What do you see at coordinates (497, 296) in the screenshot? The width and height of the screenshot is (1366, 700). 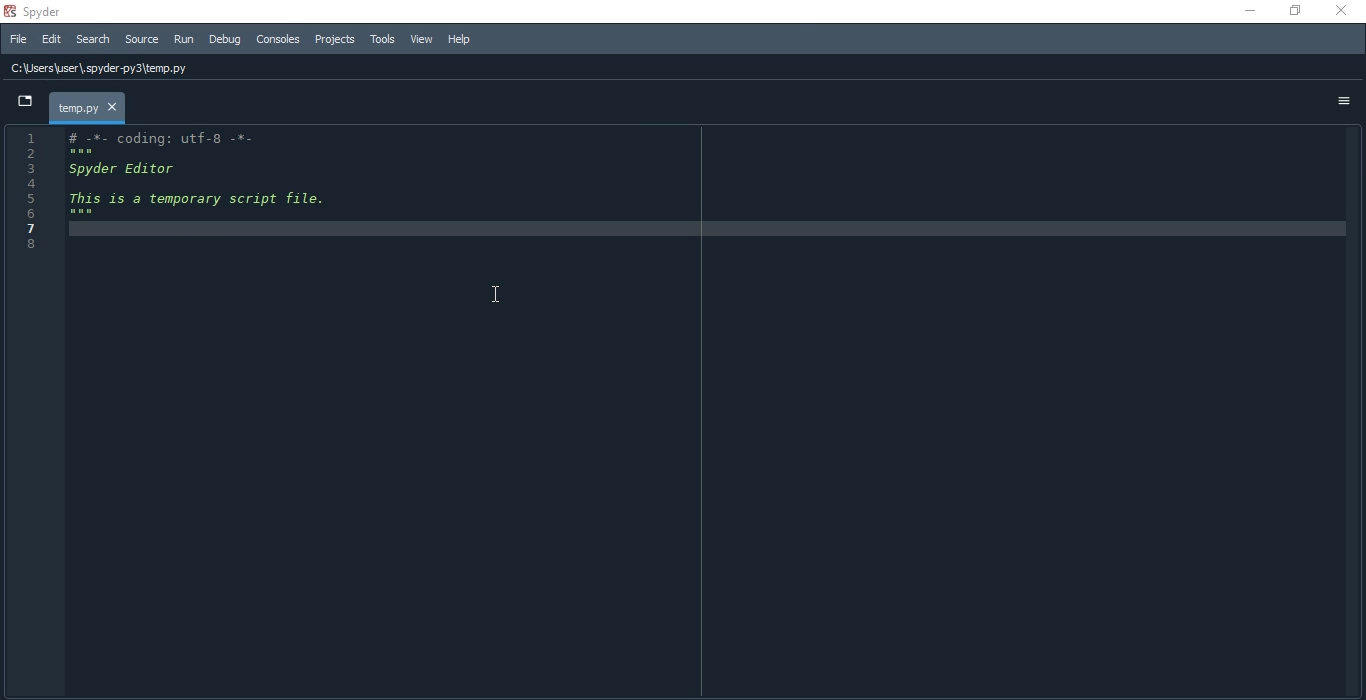 I see `cursor` at bounding box center [497, 296].